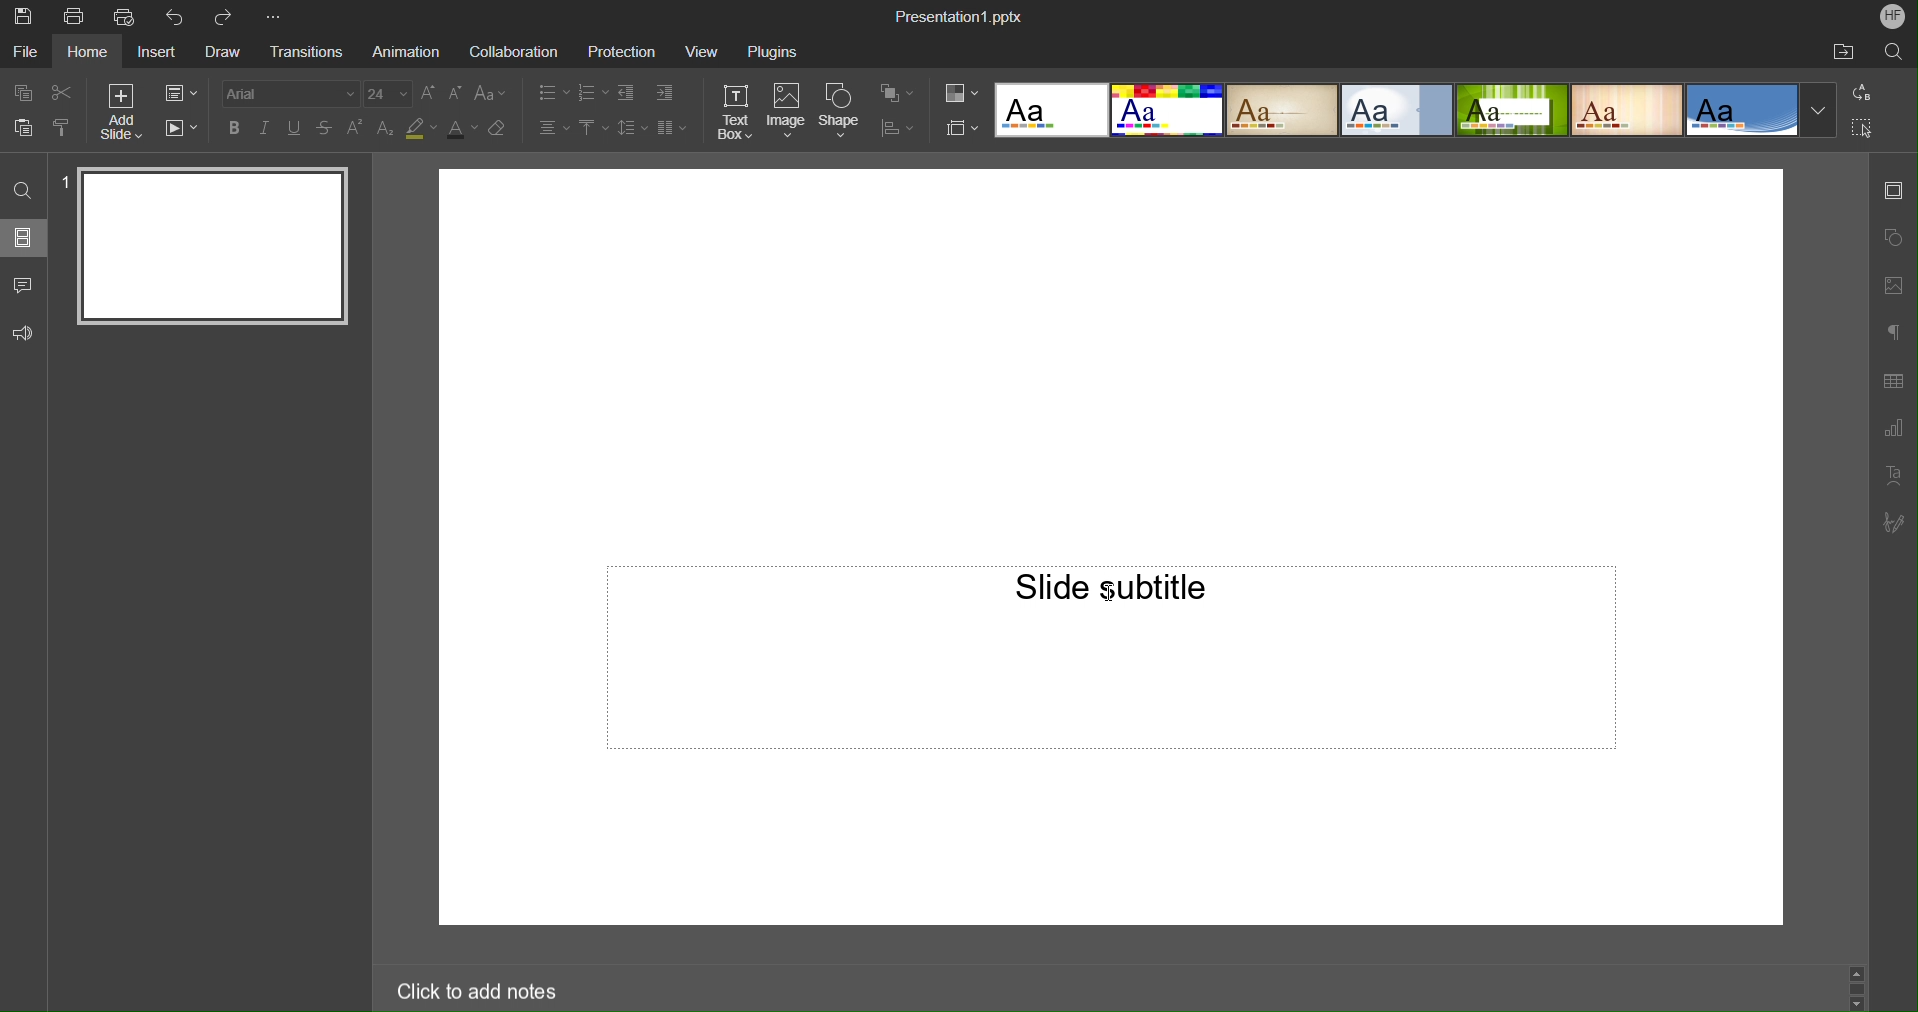 The width and height of the screenshot is (1918, 1012). I want to click on Playback, so click(181, 130).